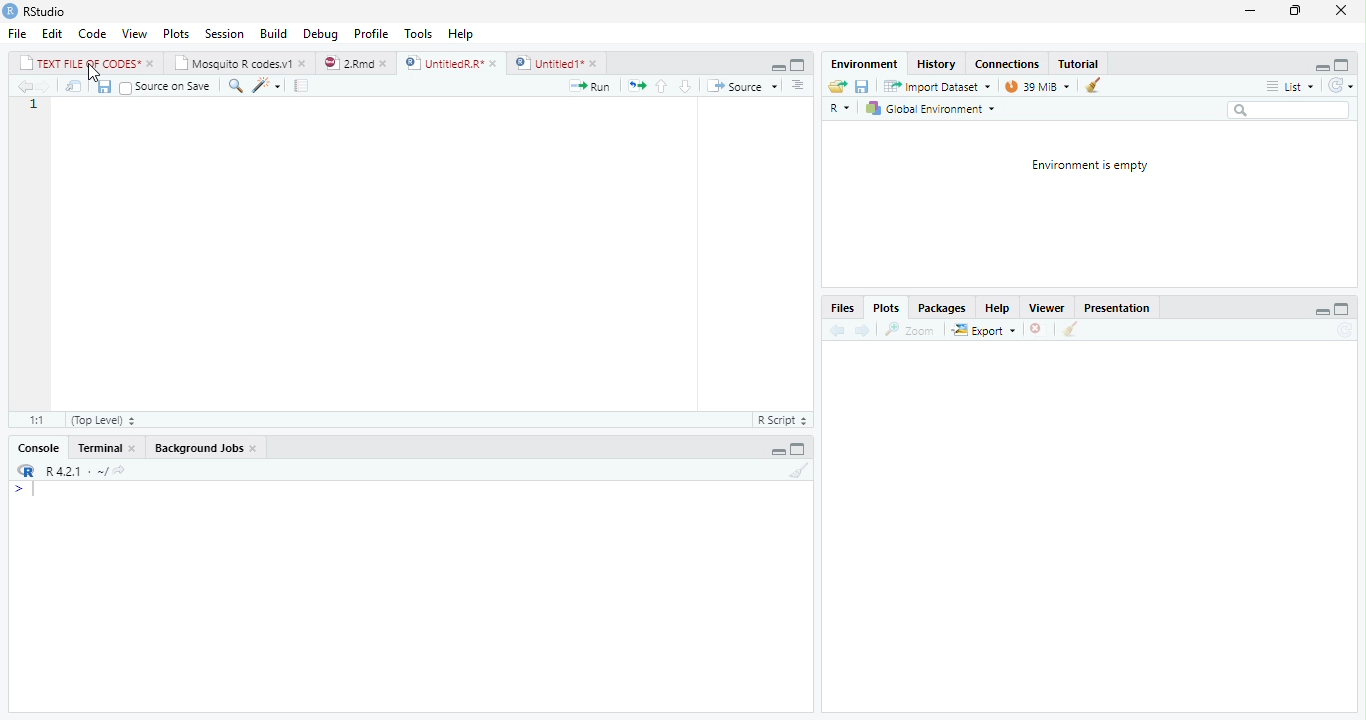 The width and height of the screenshot is (1366, 720). I want to click on Re-run, so click(633, 84).